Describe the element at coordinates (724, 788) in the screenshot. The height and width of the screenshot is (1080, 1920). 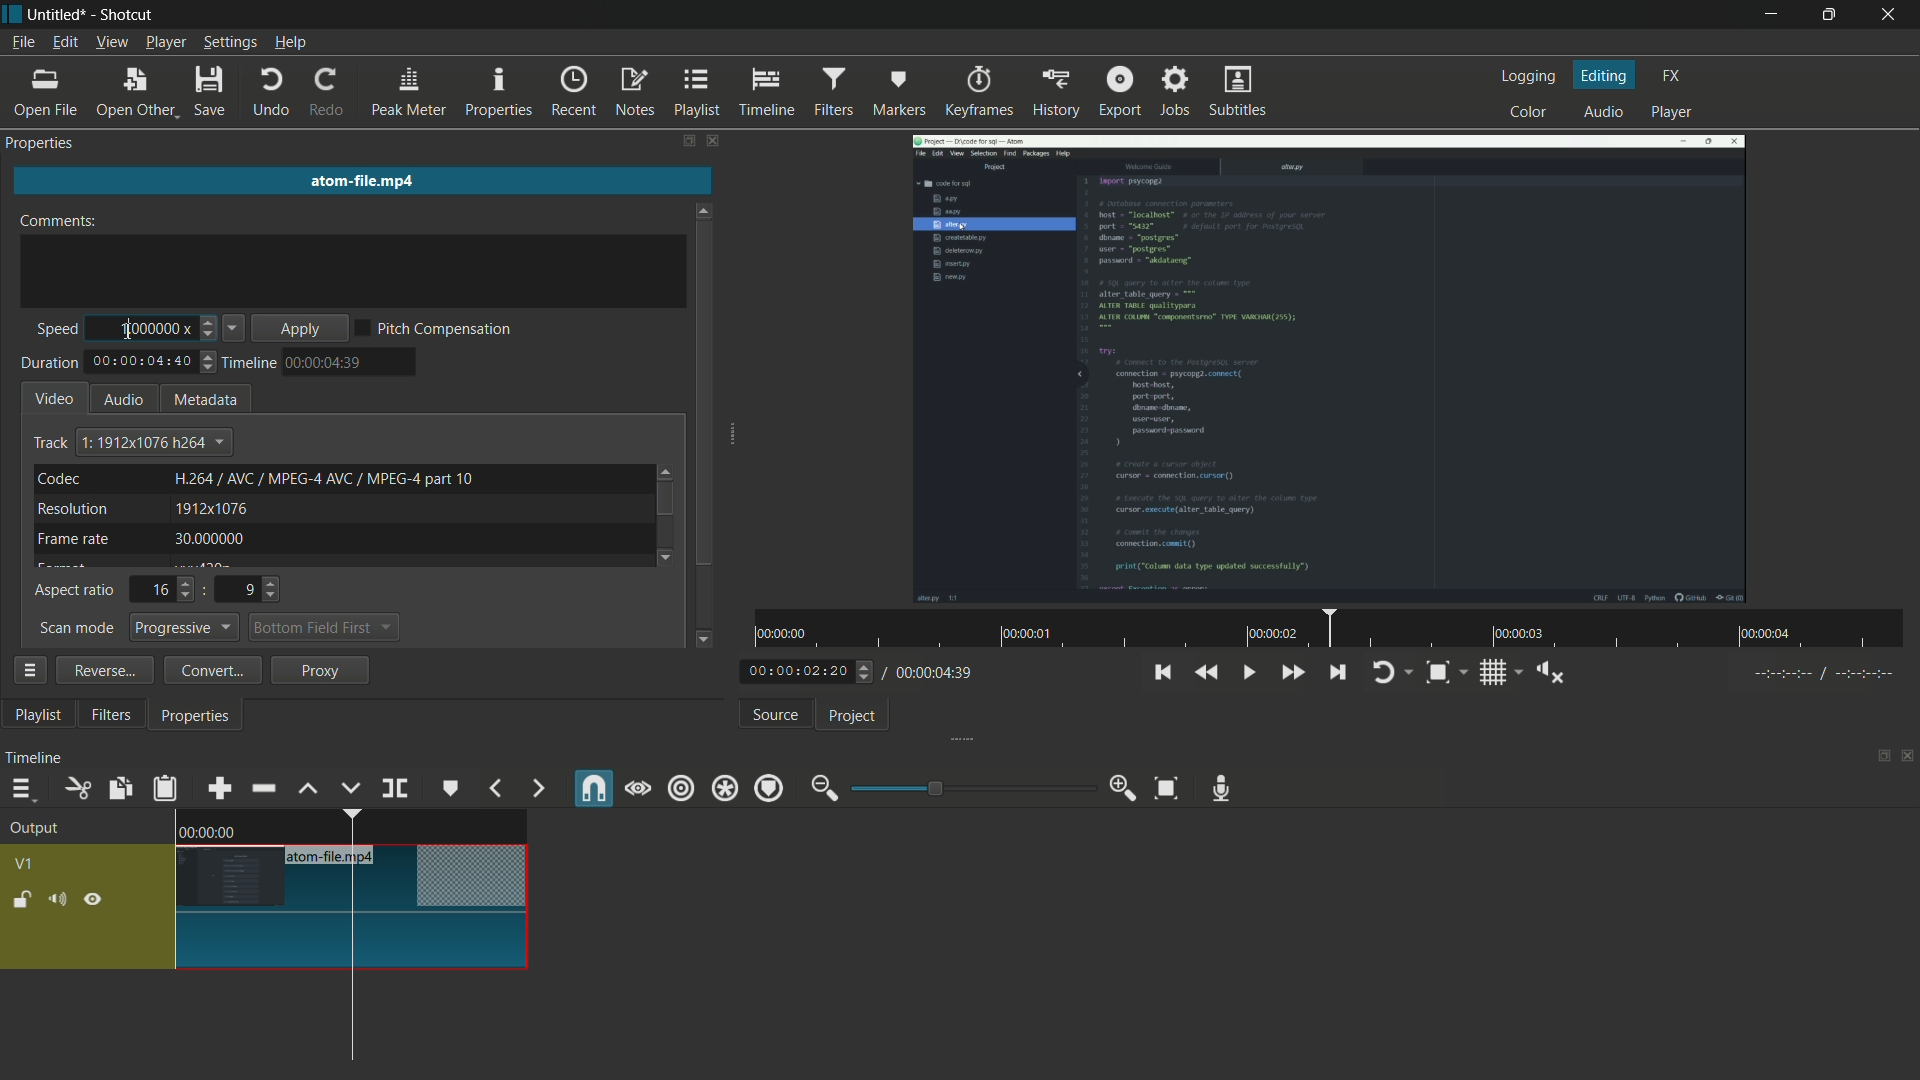
I see `ripple all tracks` at that location.